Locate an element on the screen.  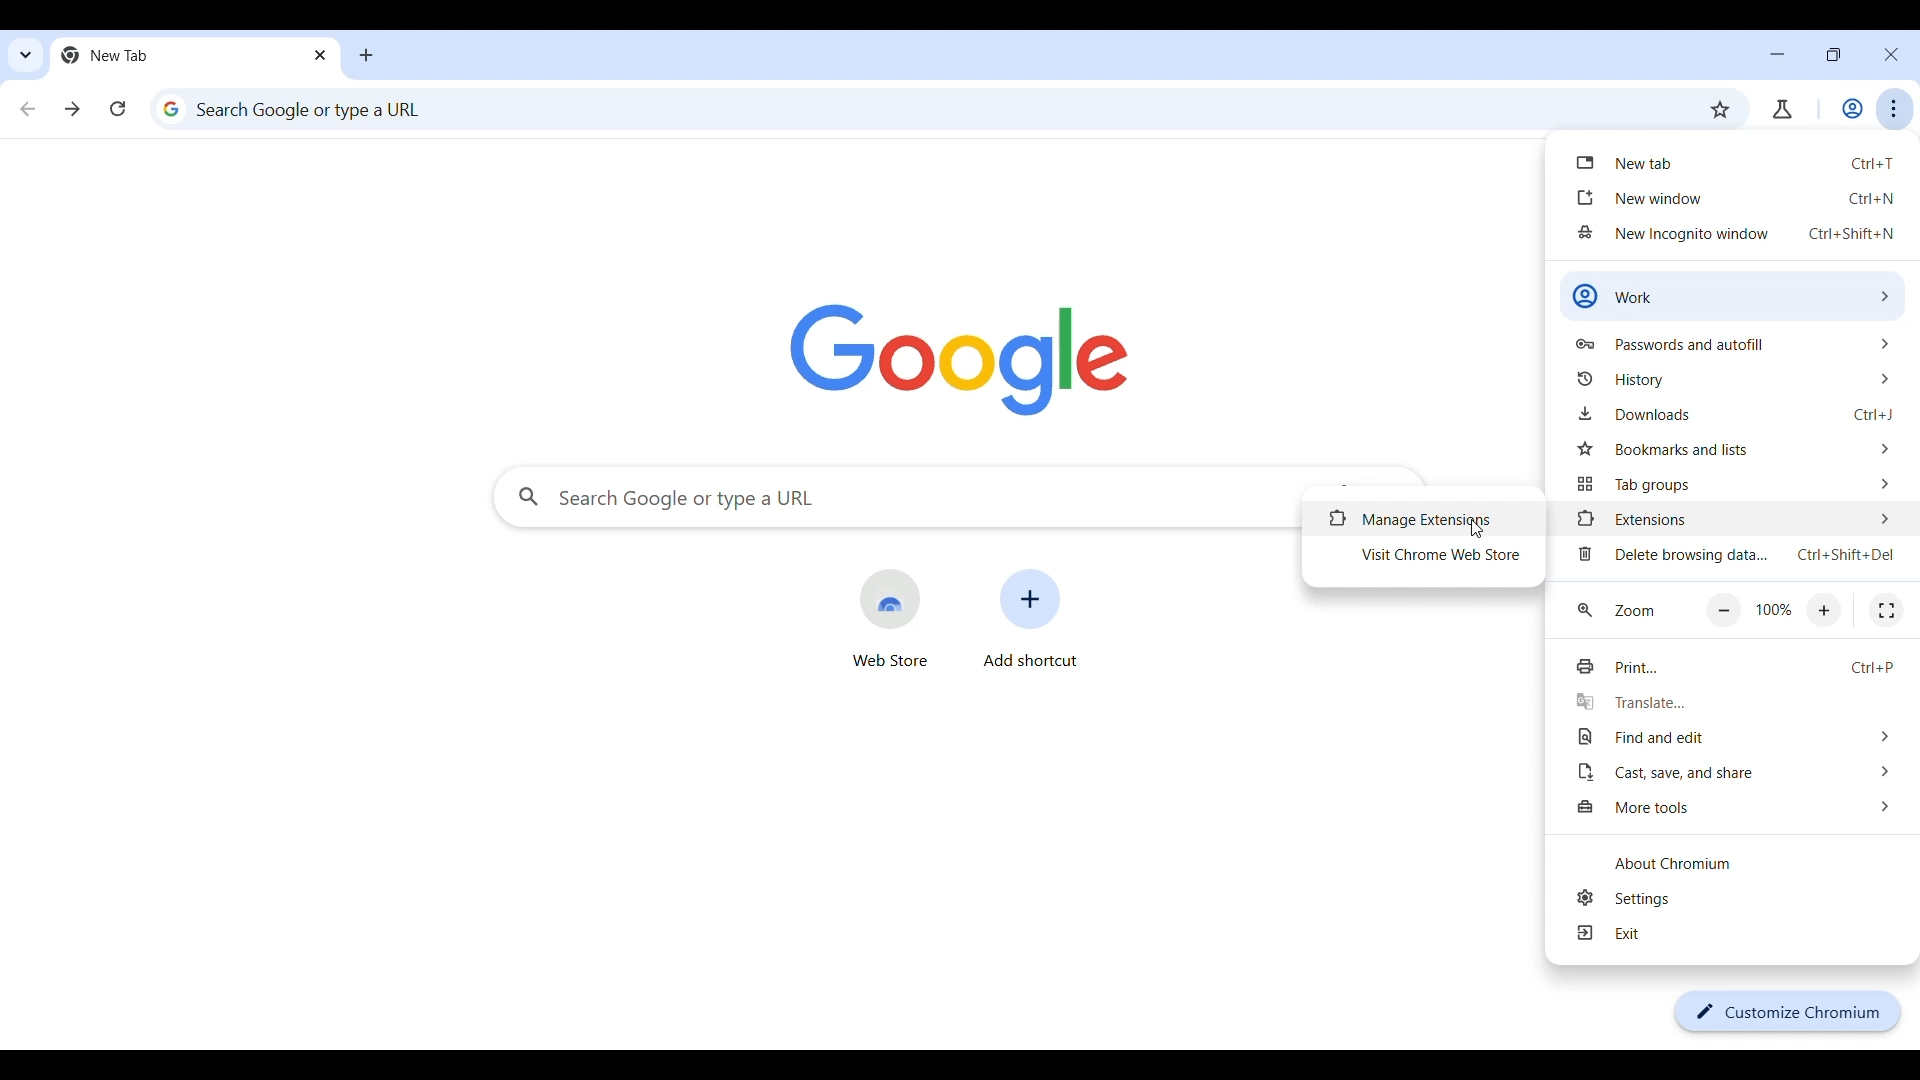
Go back is located at coordinates (28, 108).